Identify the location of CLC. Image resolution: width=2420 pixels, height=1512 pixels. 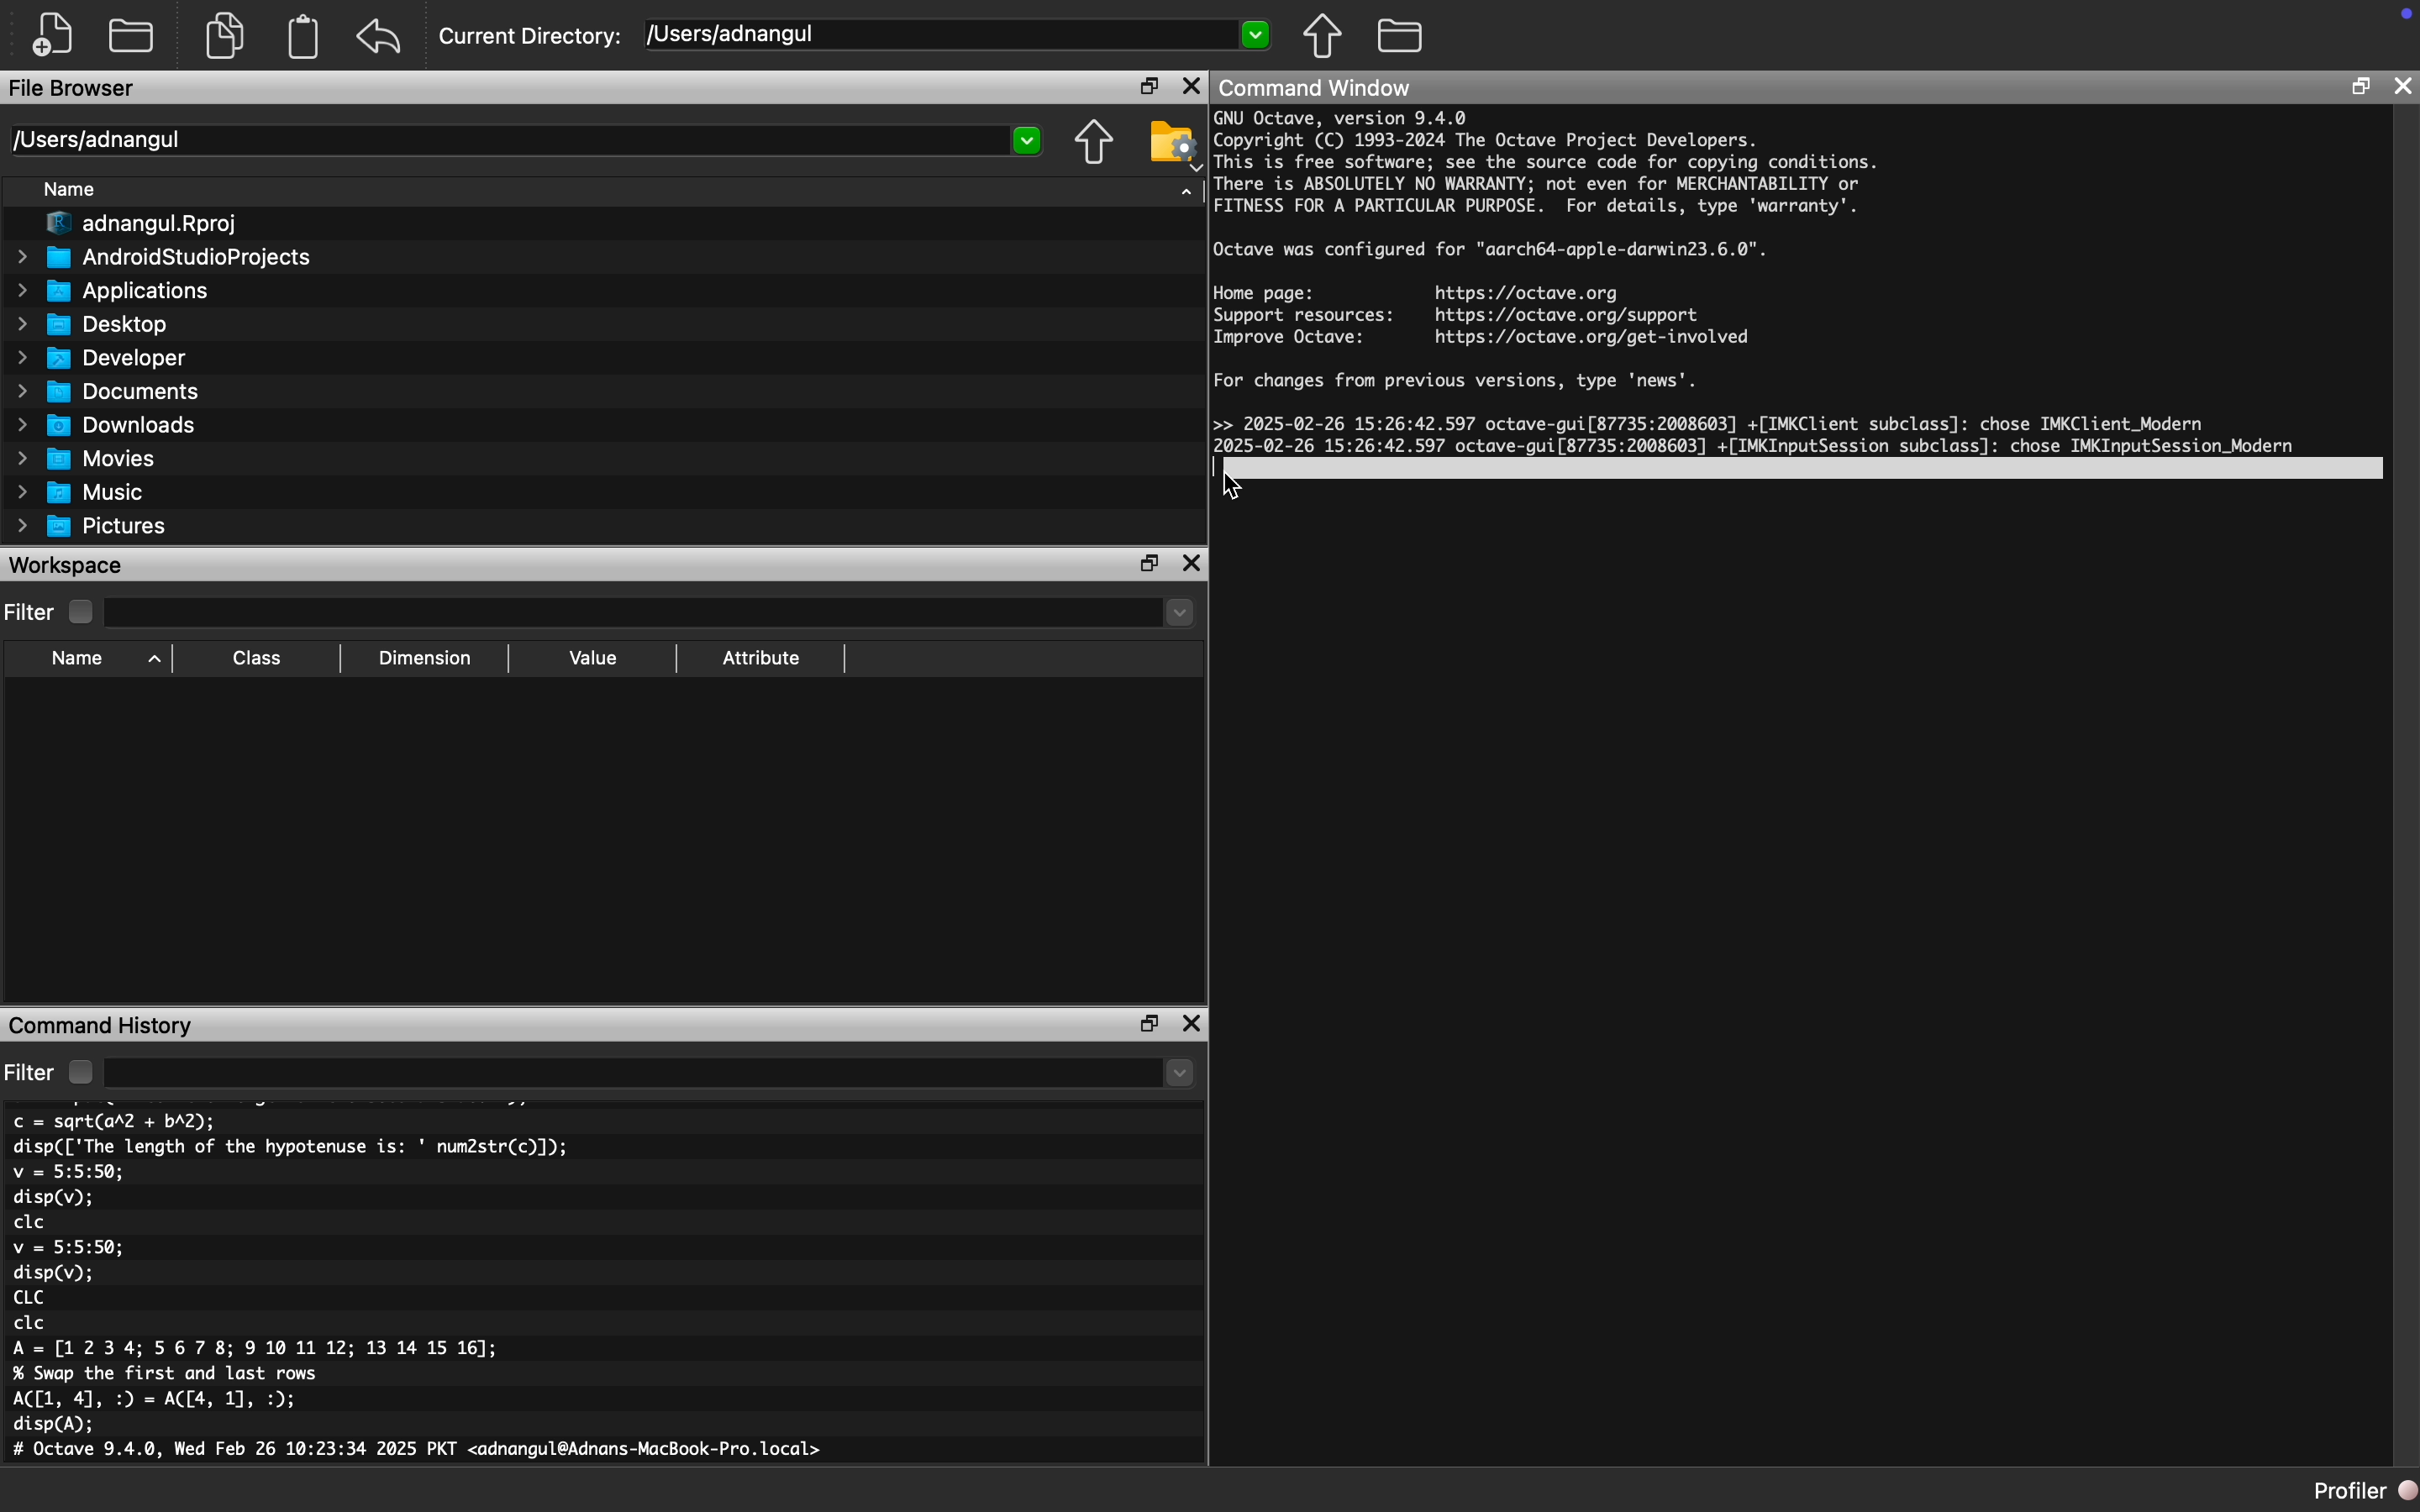
(27, 1297).